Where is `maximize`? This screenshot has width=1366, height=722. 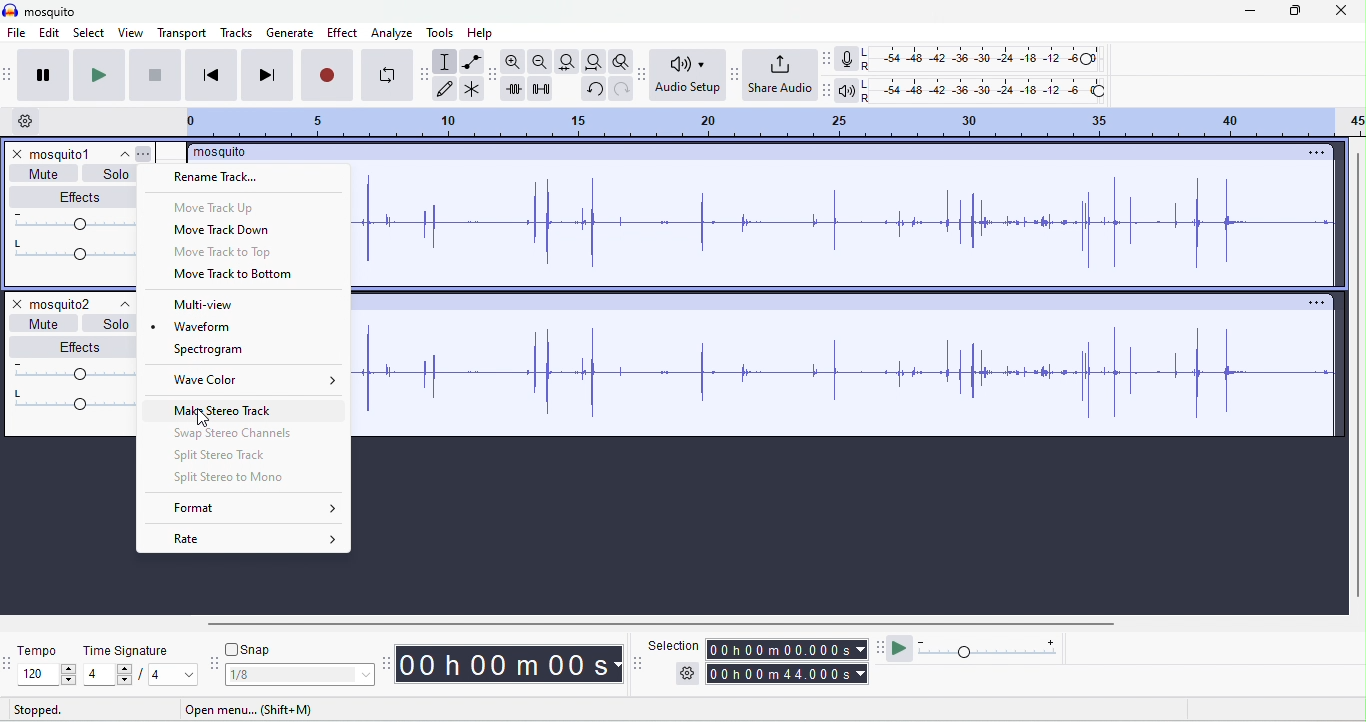
maximize is located at coordinates (1294, 11).